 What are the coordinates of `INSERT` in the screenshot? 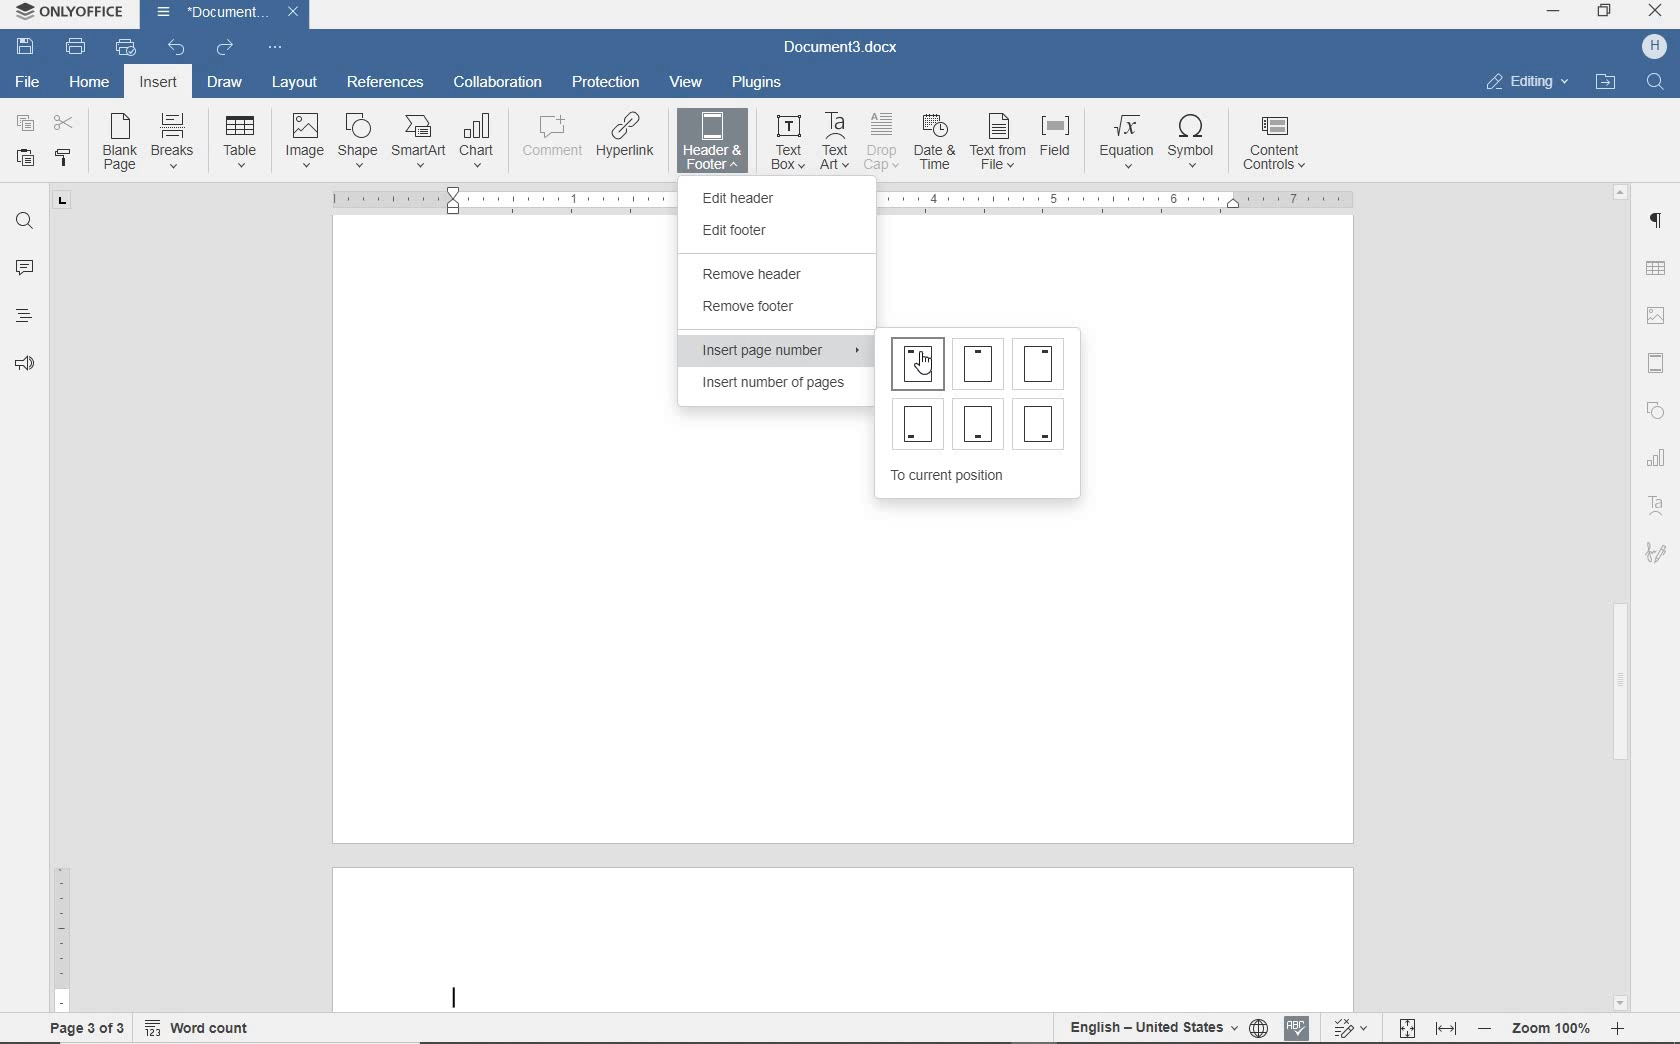 It's located at (160, 85).